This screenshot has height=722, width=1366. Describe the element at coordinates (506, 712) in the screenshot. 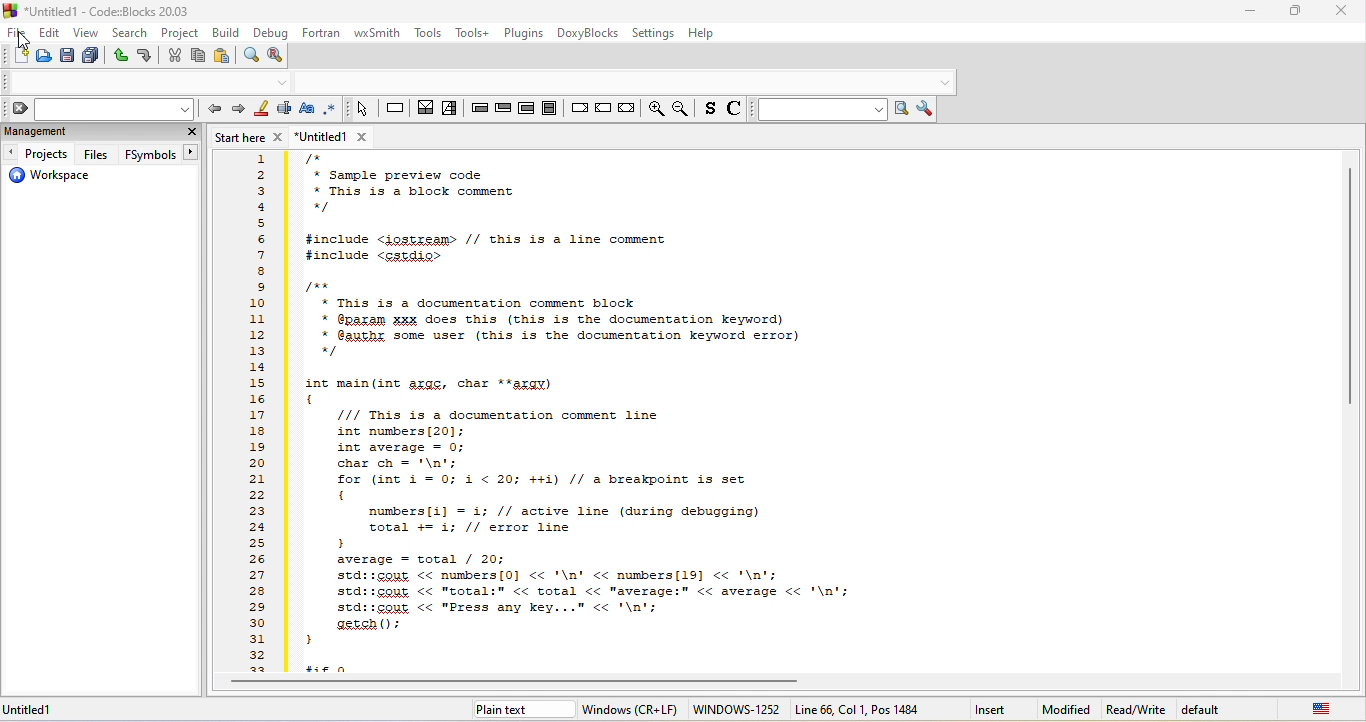

I see `plain text` at that location.